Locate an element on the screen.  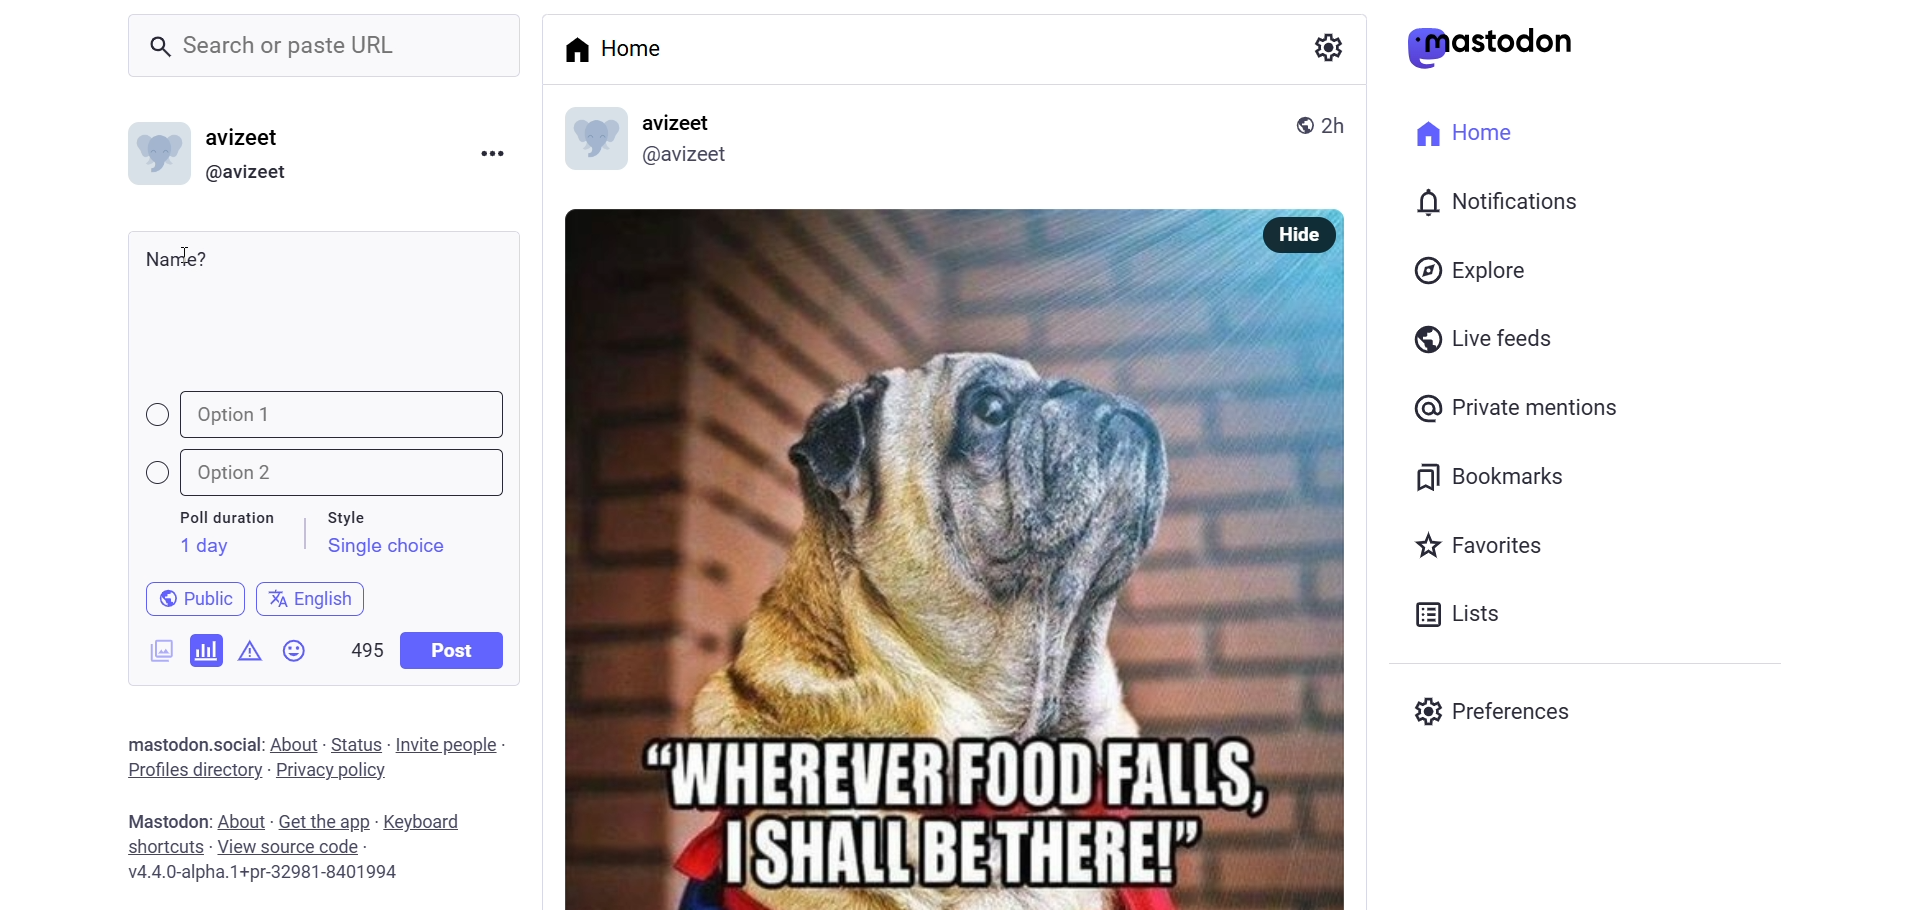
poll is located at coordinates (207, 649).